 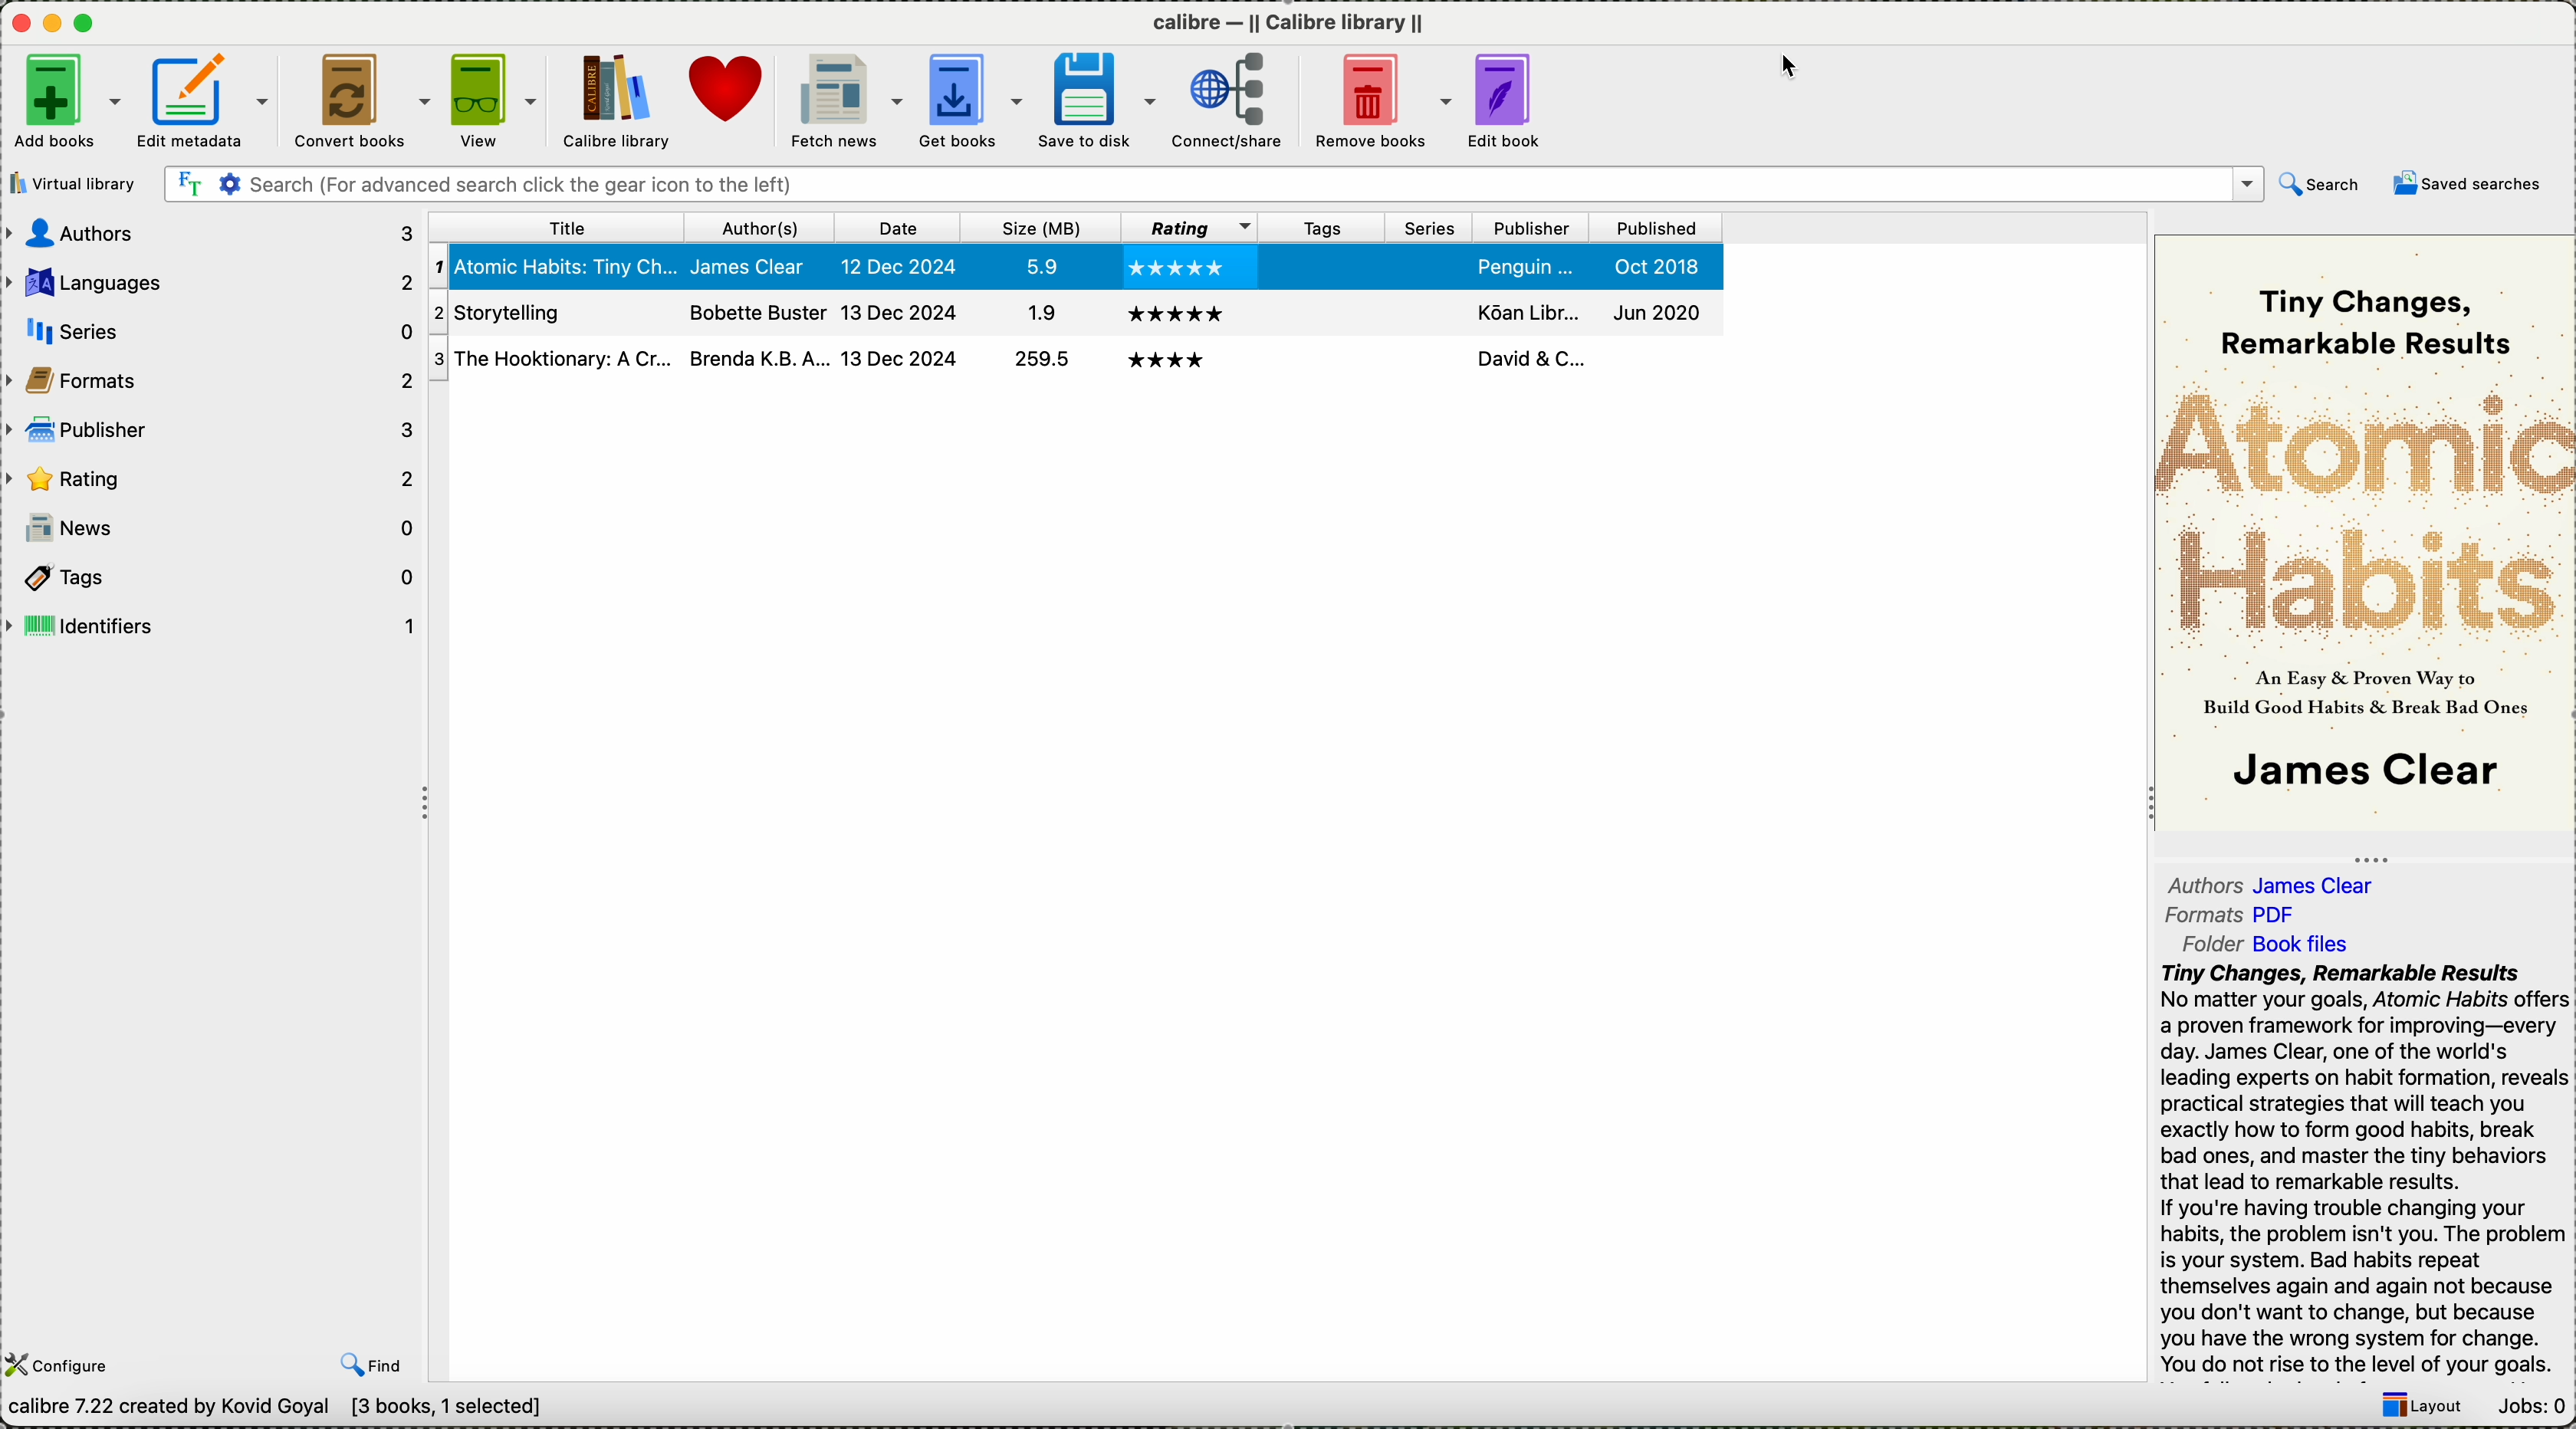 What do you see at coordinates (1317, 365) in the screenshot?
I see `tags` at bounding box center [1317, 365].